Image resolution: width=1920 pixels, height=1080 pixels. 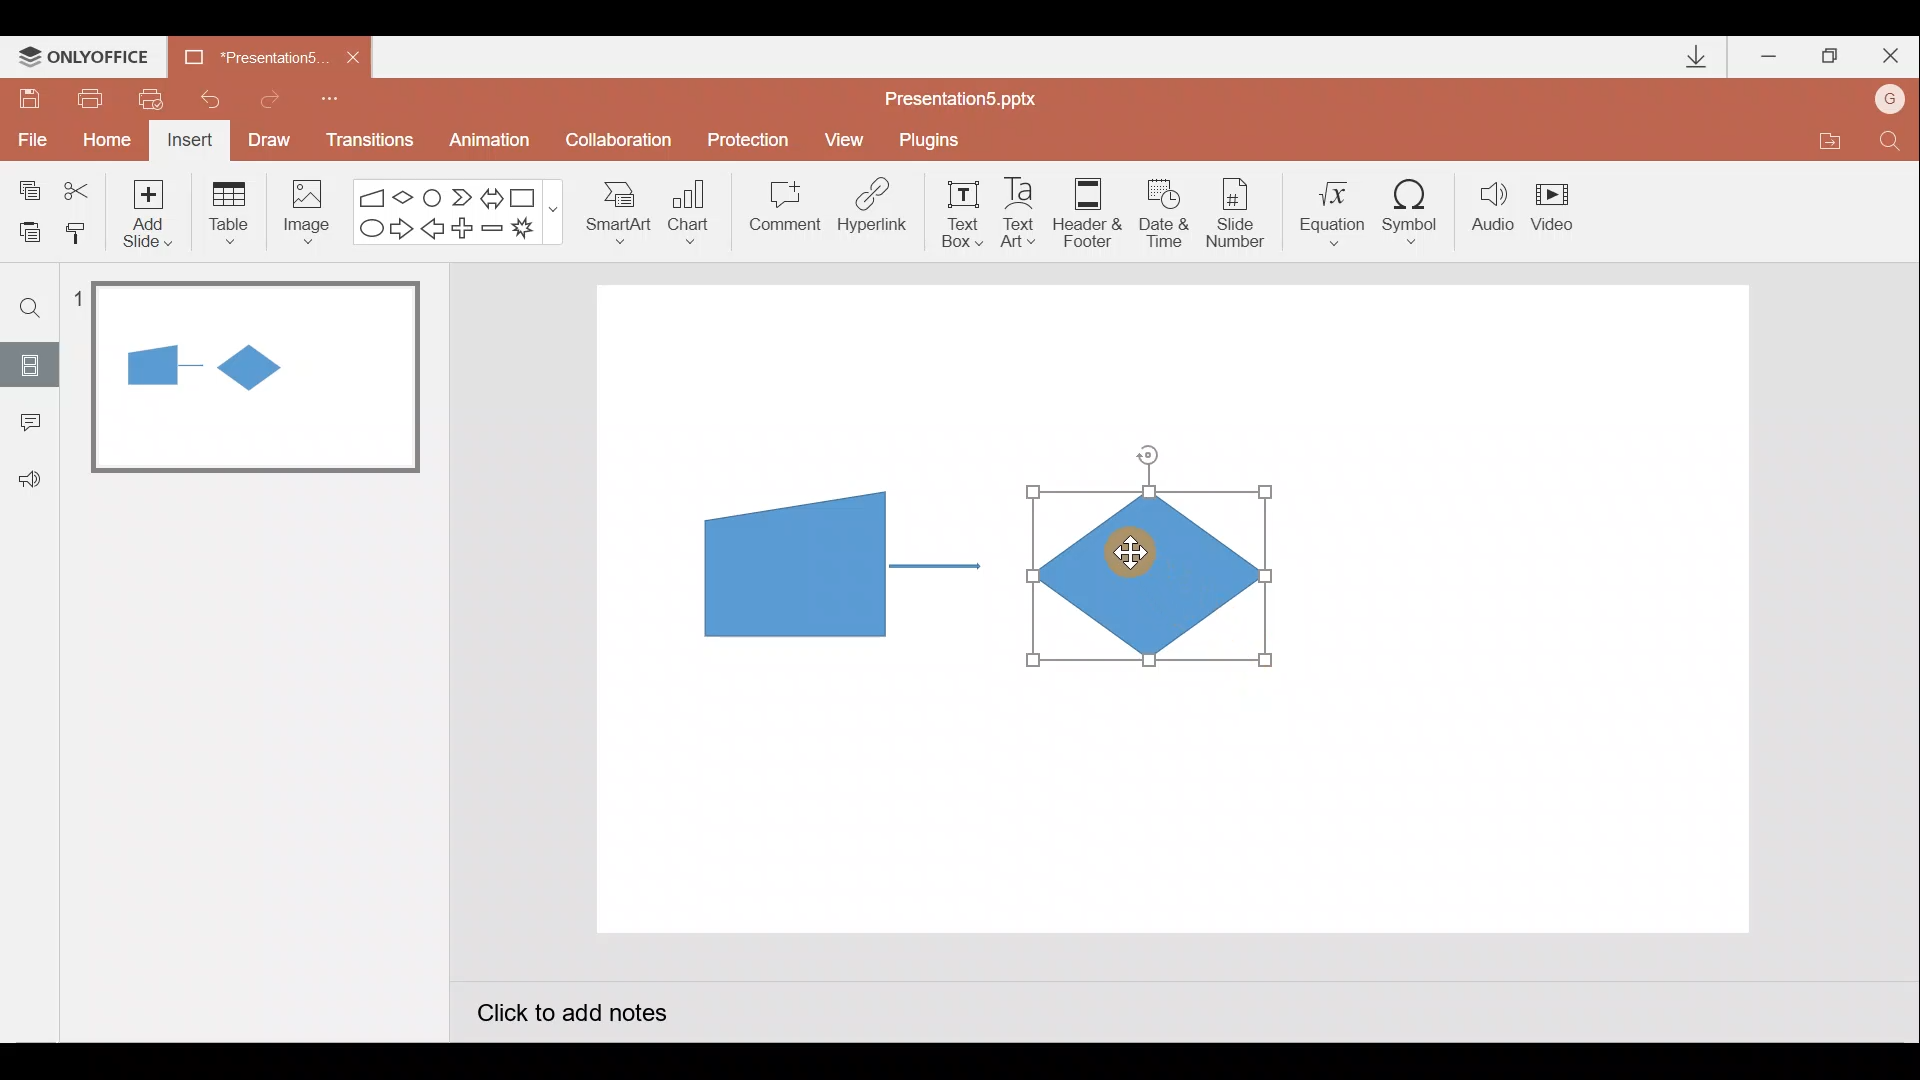 What do you see at coordinates (623, 142) in the screenshot?
I see `Collaboration` at bounding box center [623, 142].